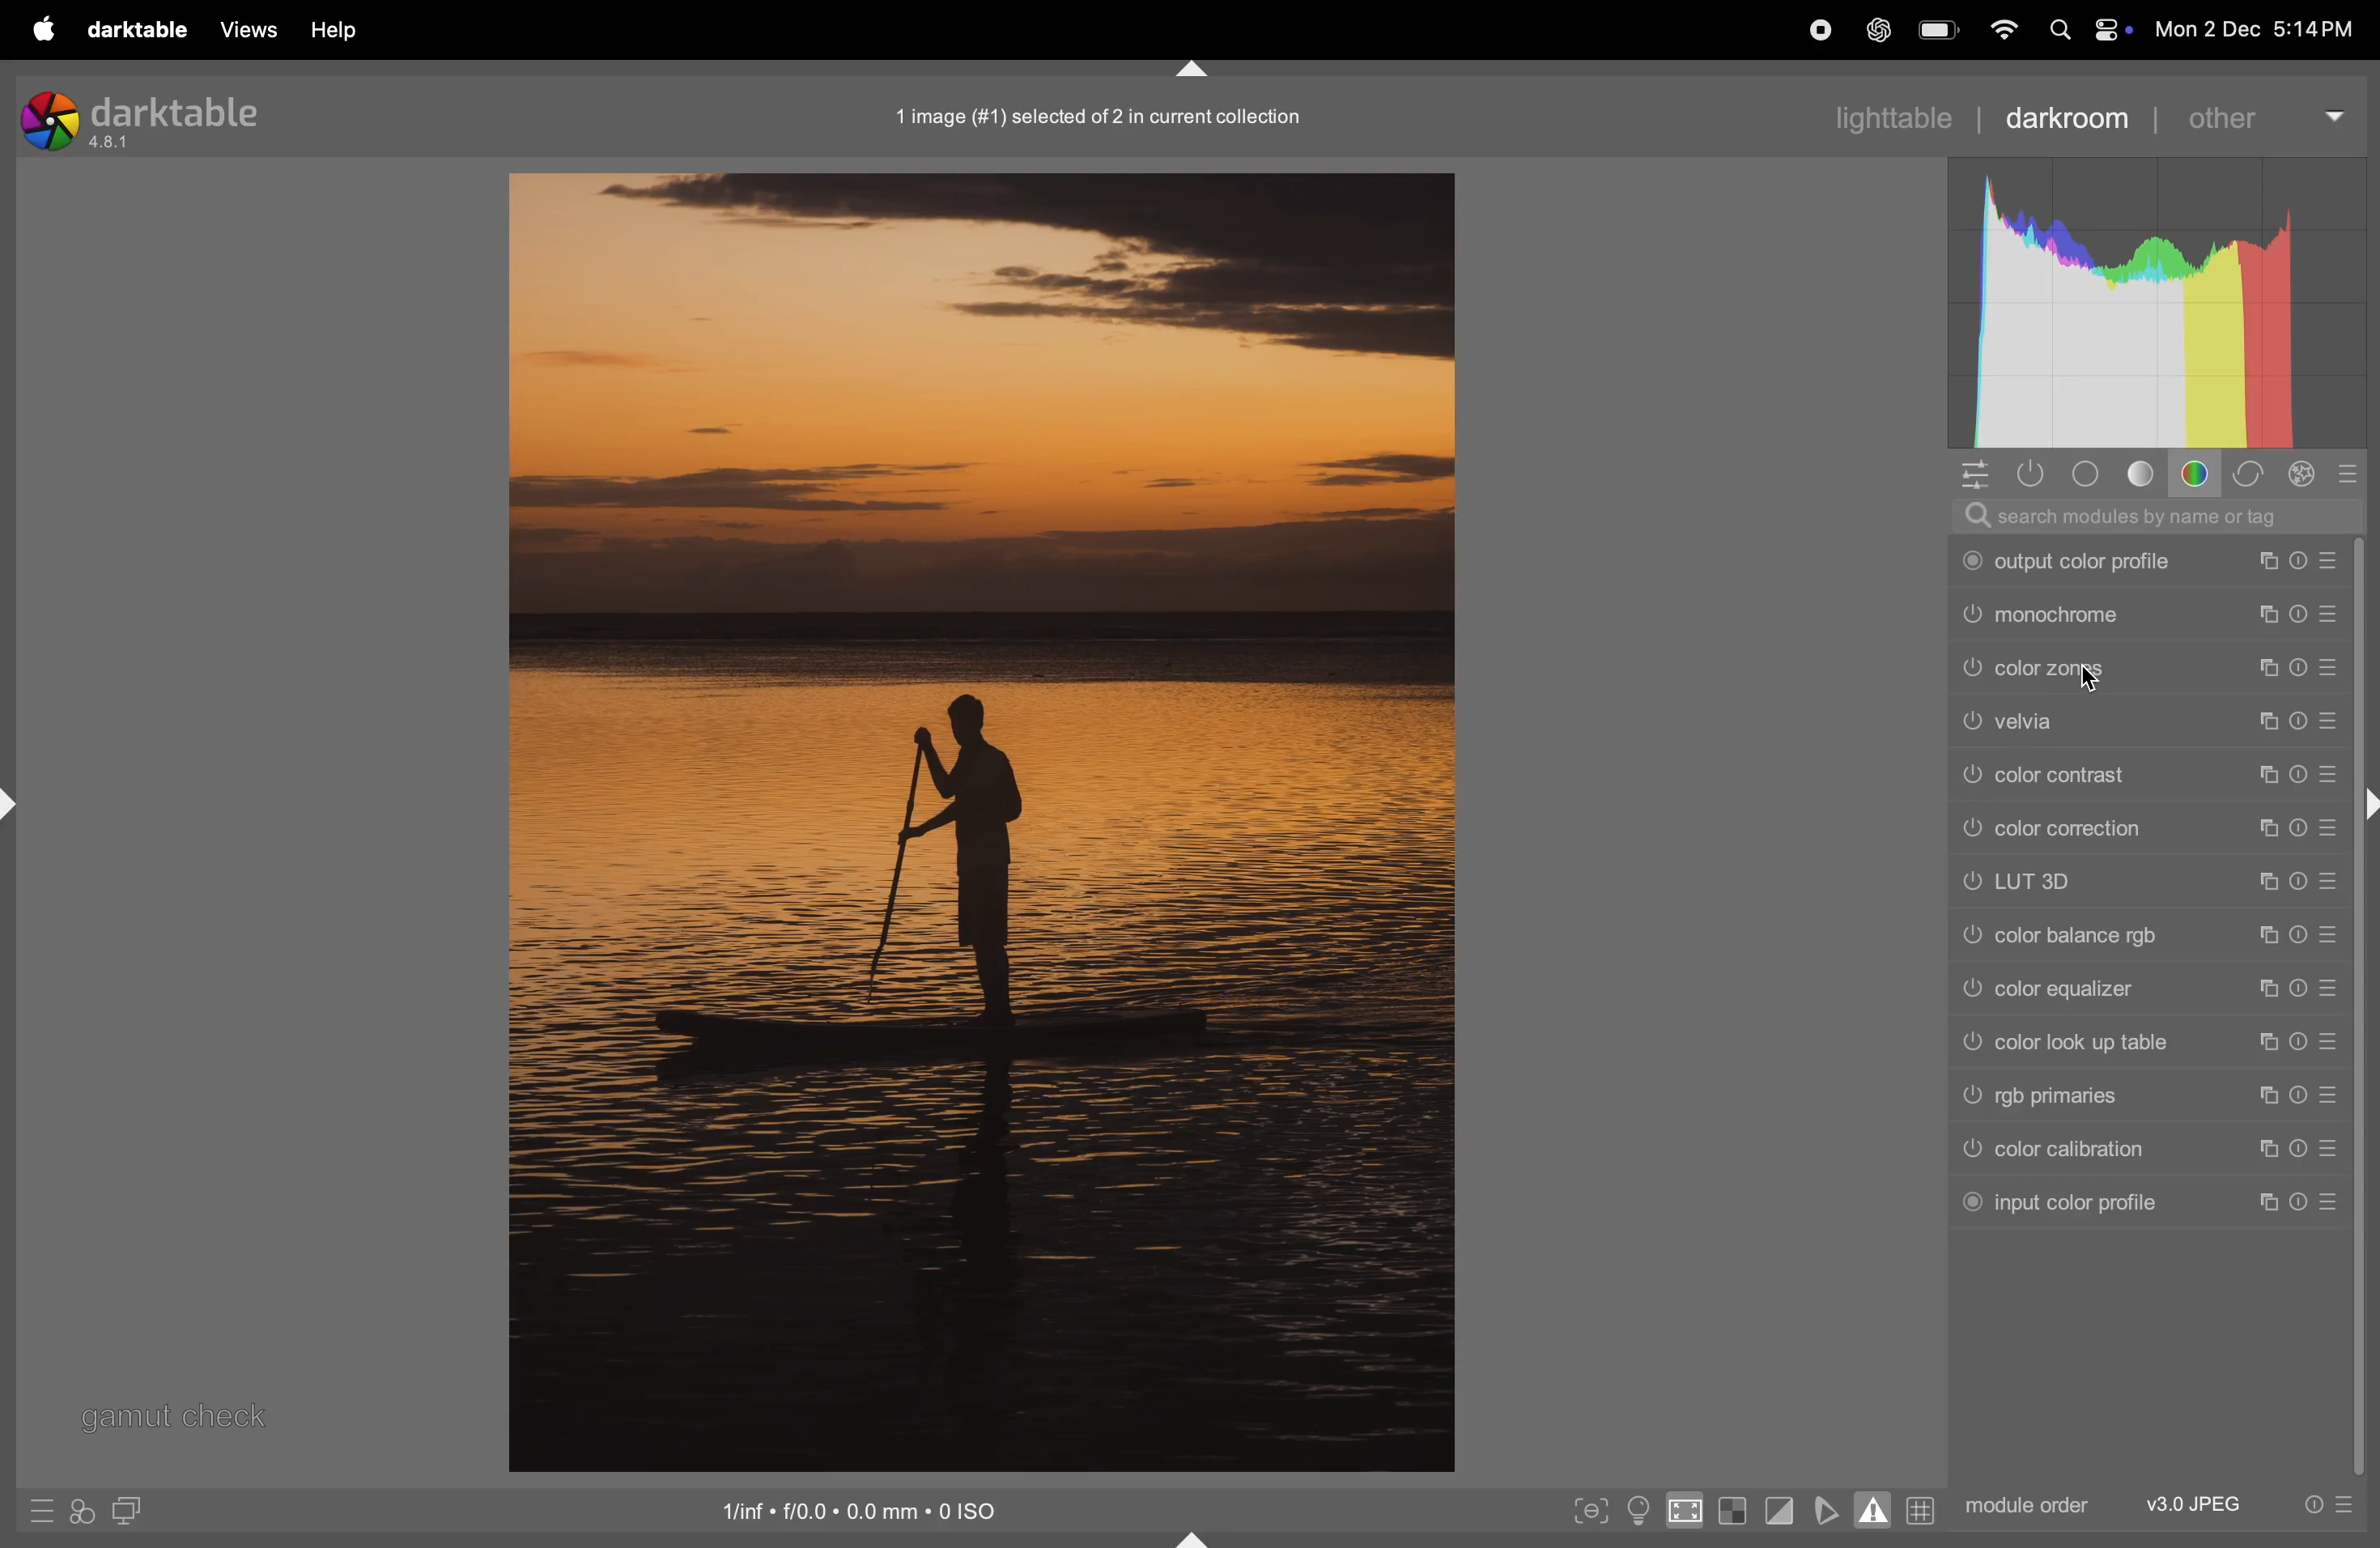 This screenshot has width=2380, height=1548. I want to click on rgb primaries, so click(2093, 1097).